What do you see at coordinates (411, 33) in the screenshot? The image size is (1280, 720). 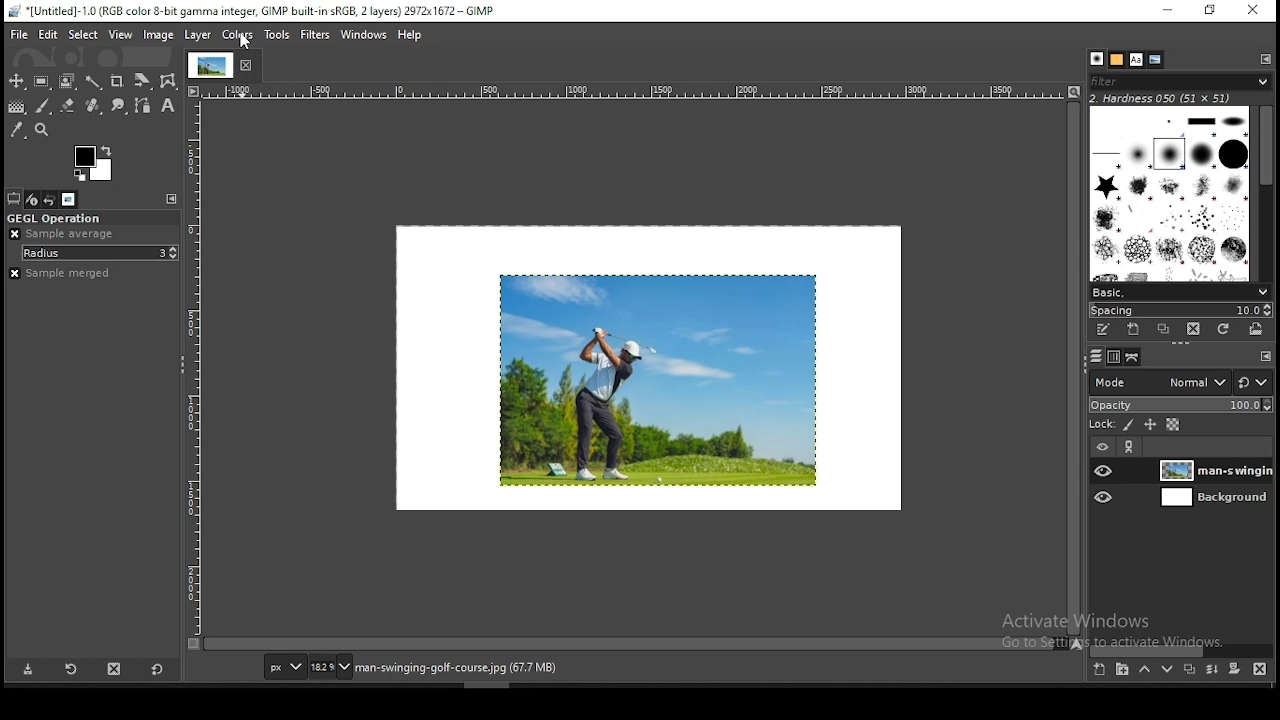 I see `help` at bounding box center [411, 33].